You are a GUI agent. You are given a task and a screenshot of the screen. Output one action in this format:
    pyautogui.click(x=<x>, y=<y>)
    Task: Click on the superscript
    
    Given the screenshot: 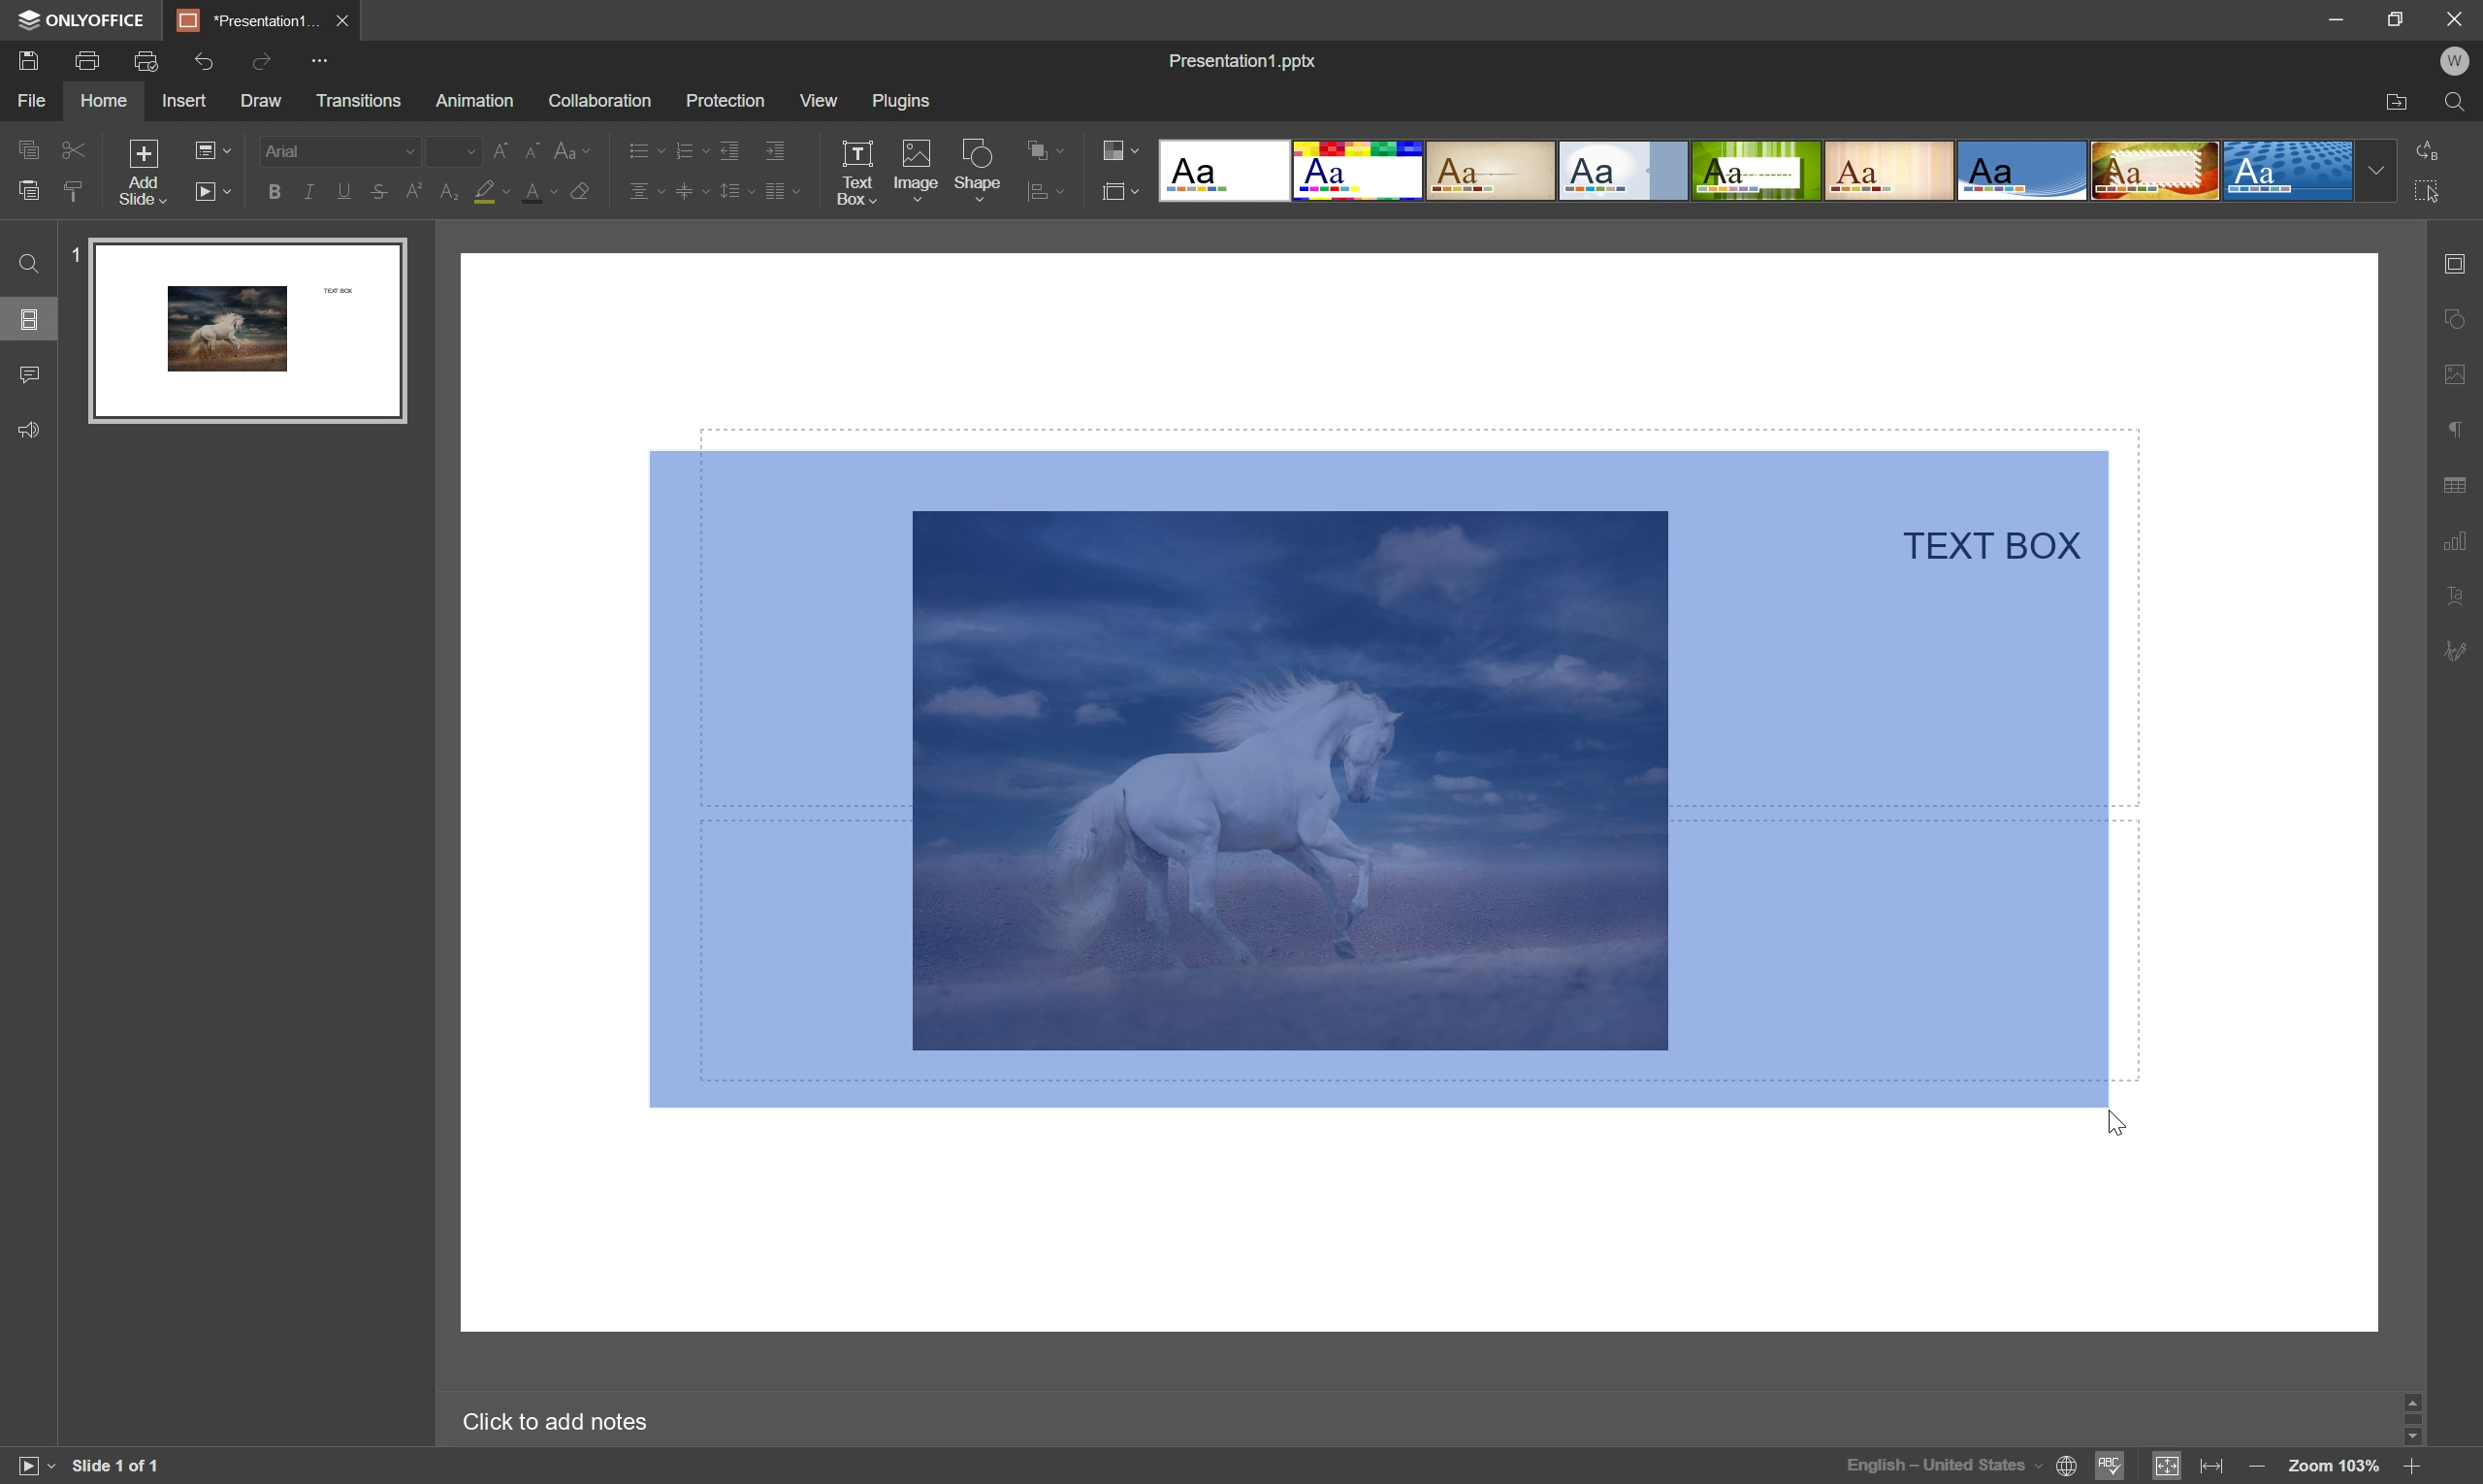 What is the action you would take?
    pyautogui.click(x=418, y=193)
    